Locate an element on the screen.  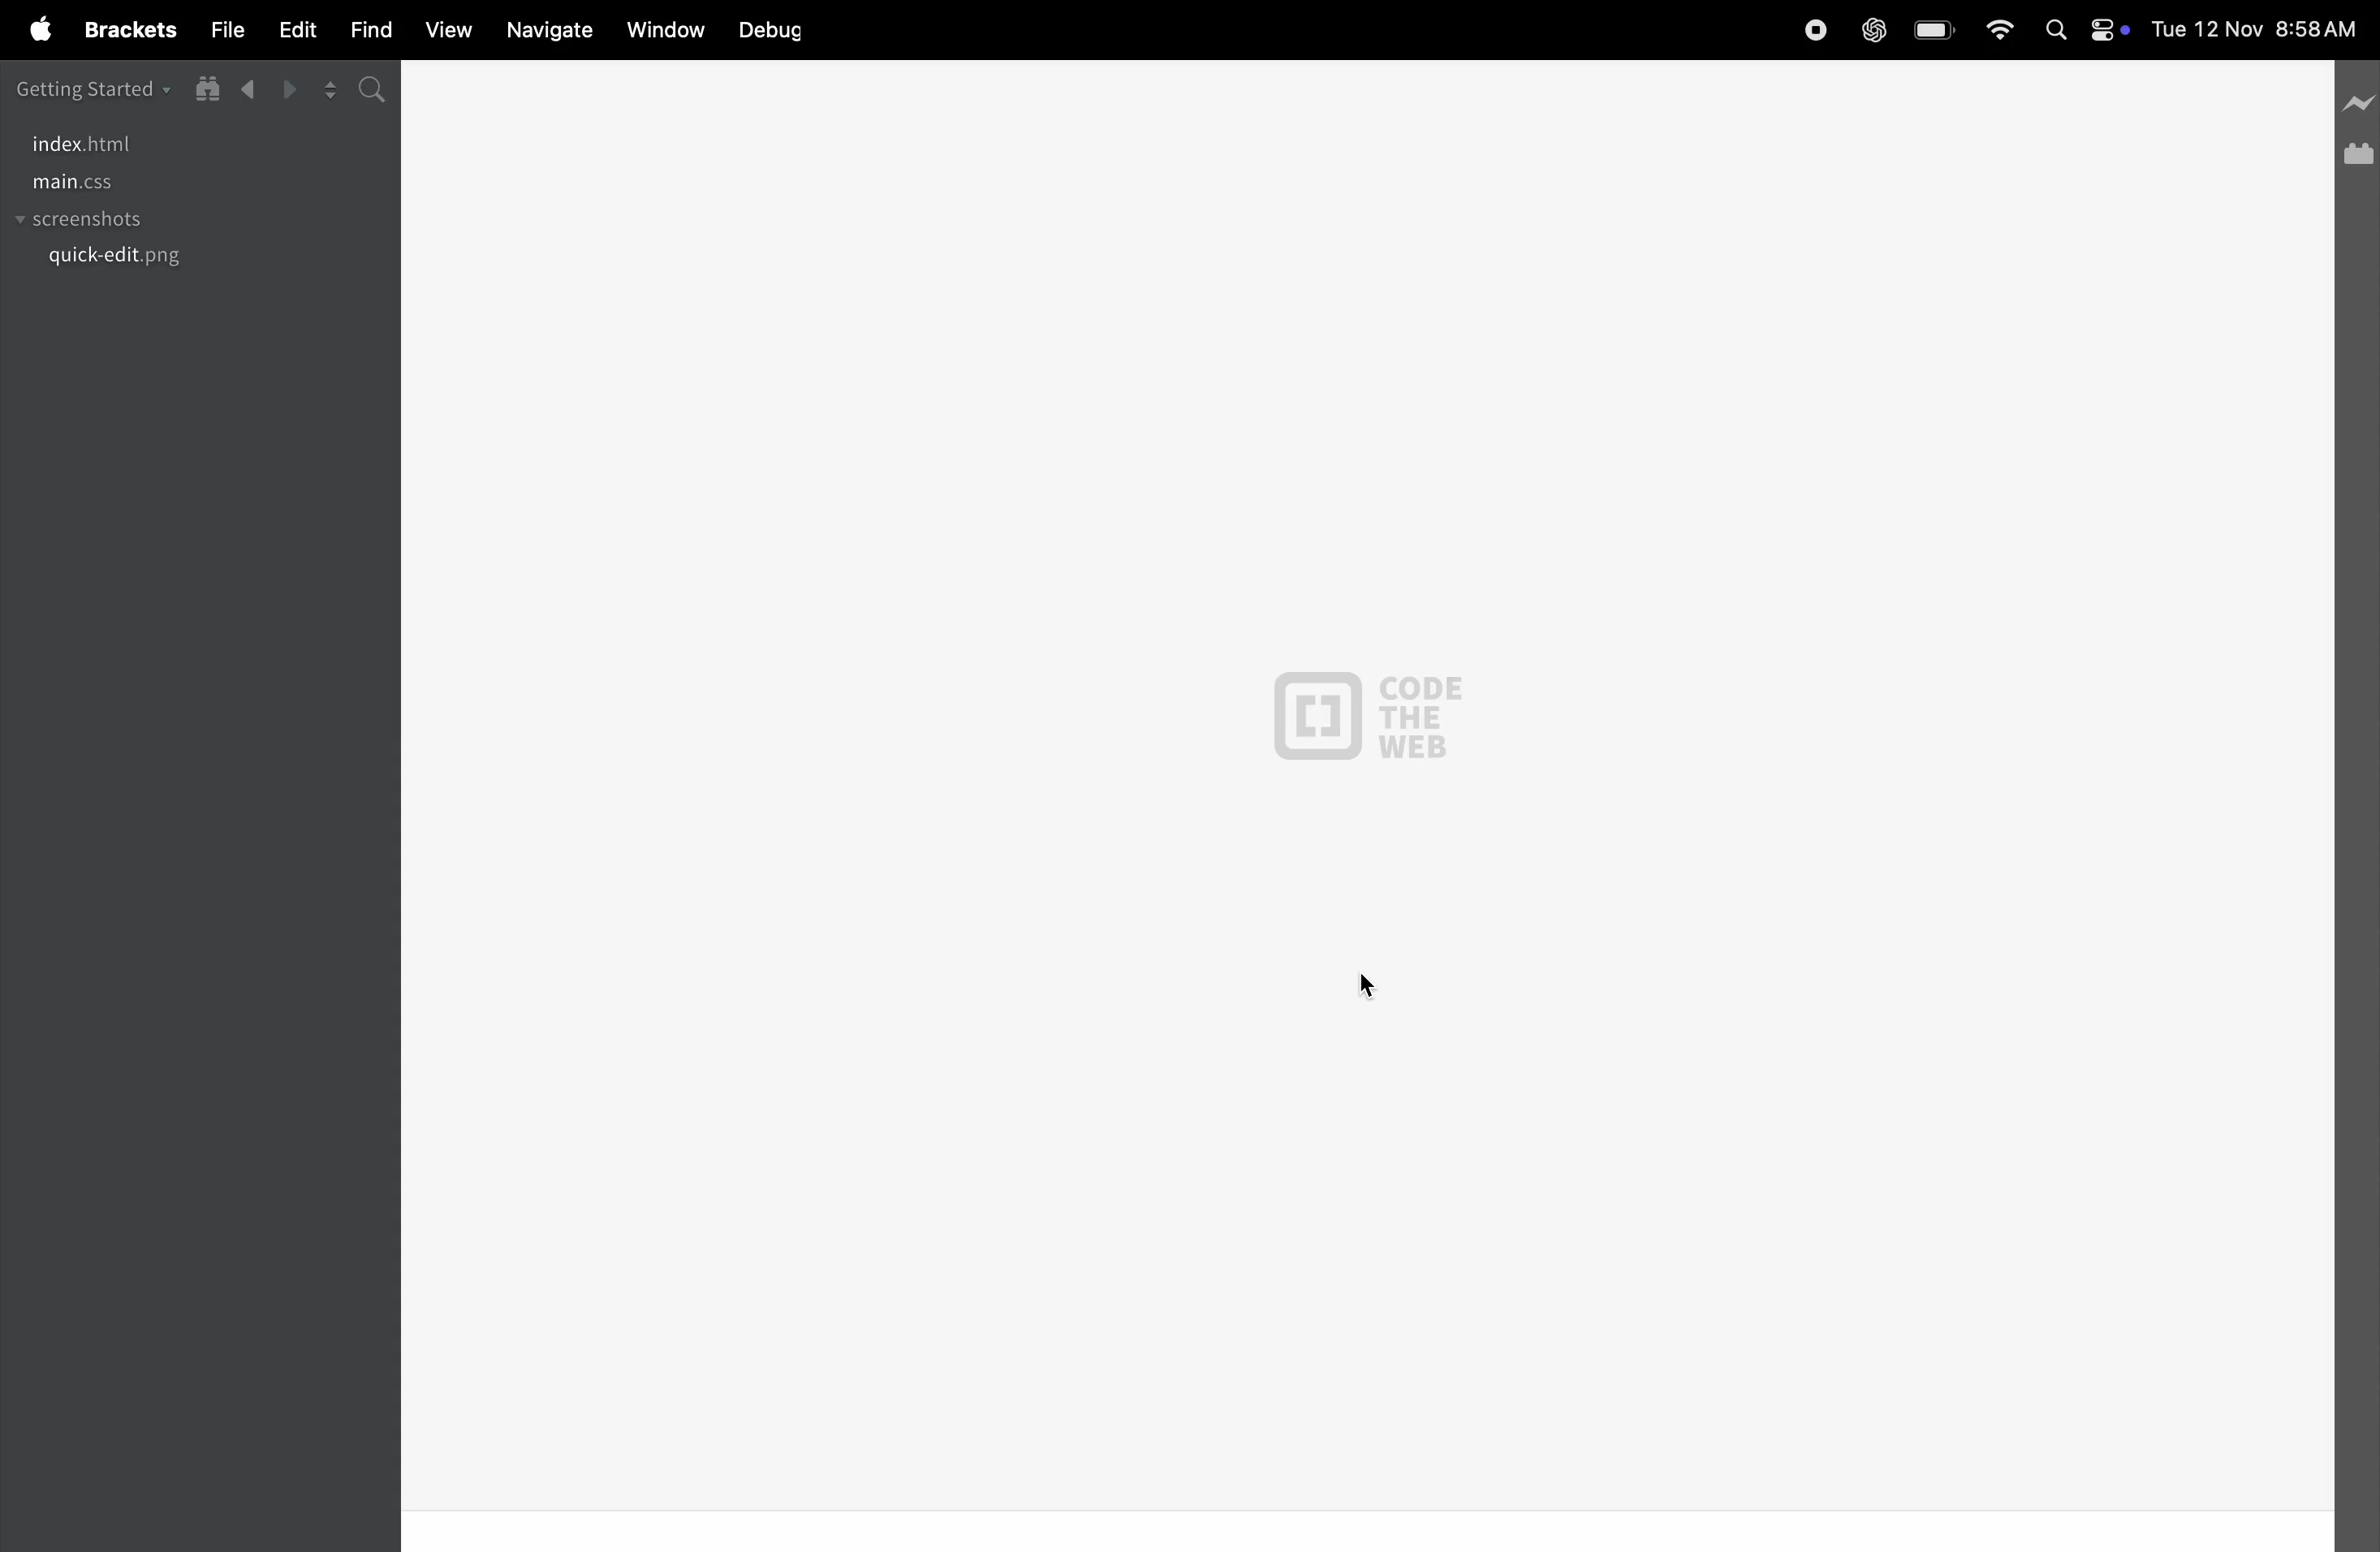
getting started is located at coordinates (93, 86).